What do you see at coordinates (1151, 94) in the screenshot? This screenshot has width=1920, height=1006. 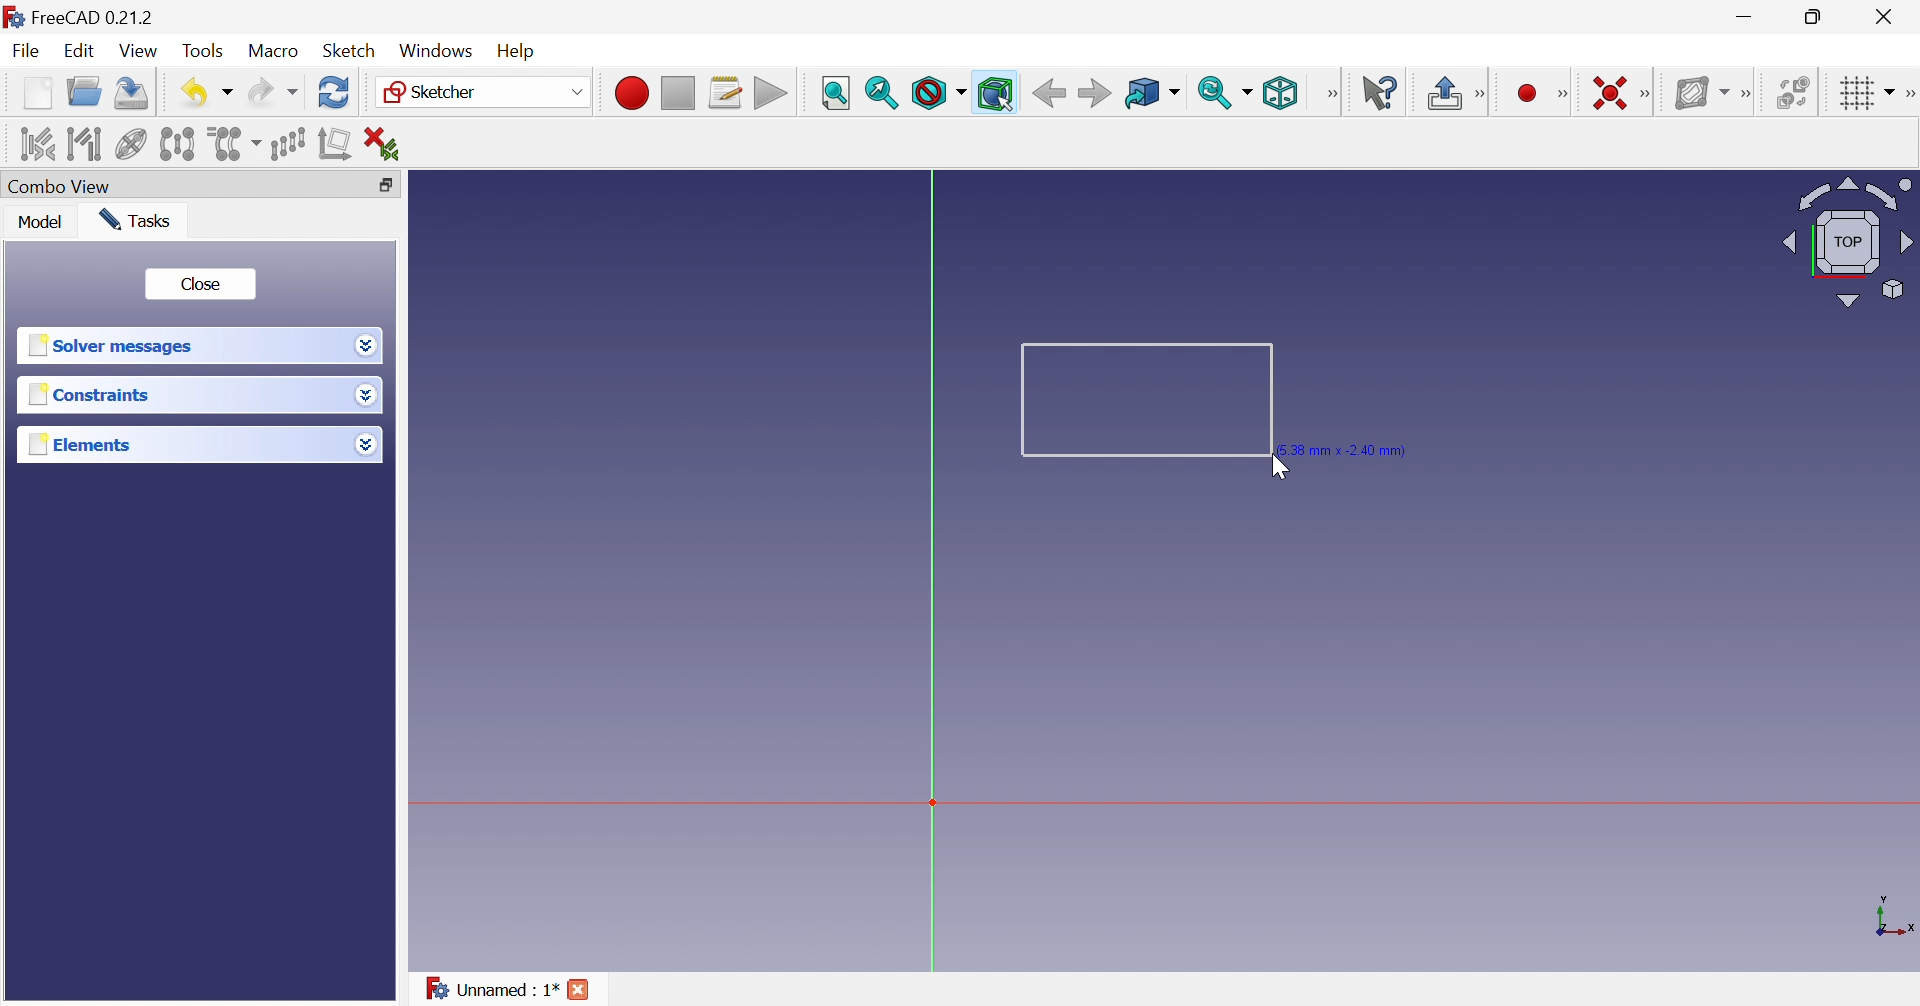 I see `Go to linked object` at bounding box center [1151, 94].